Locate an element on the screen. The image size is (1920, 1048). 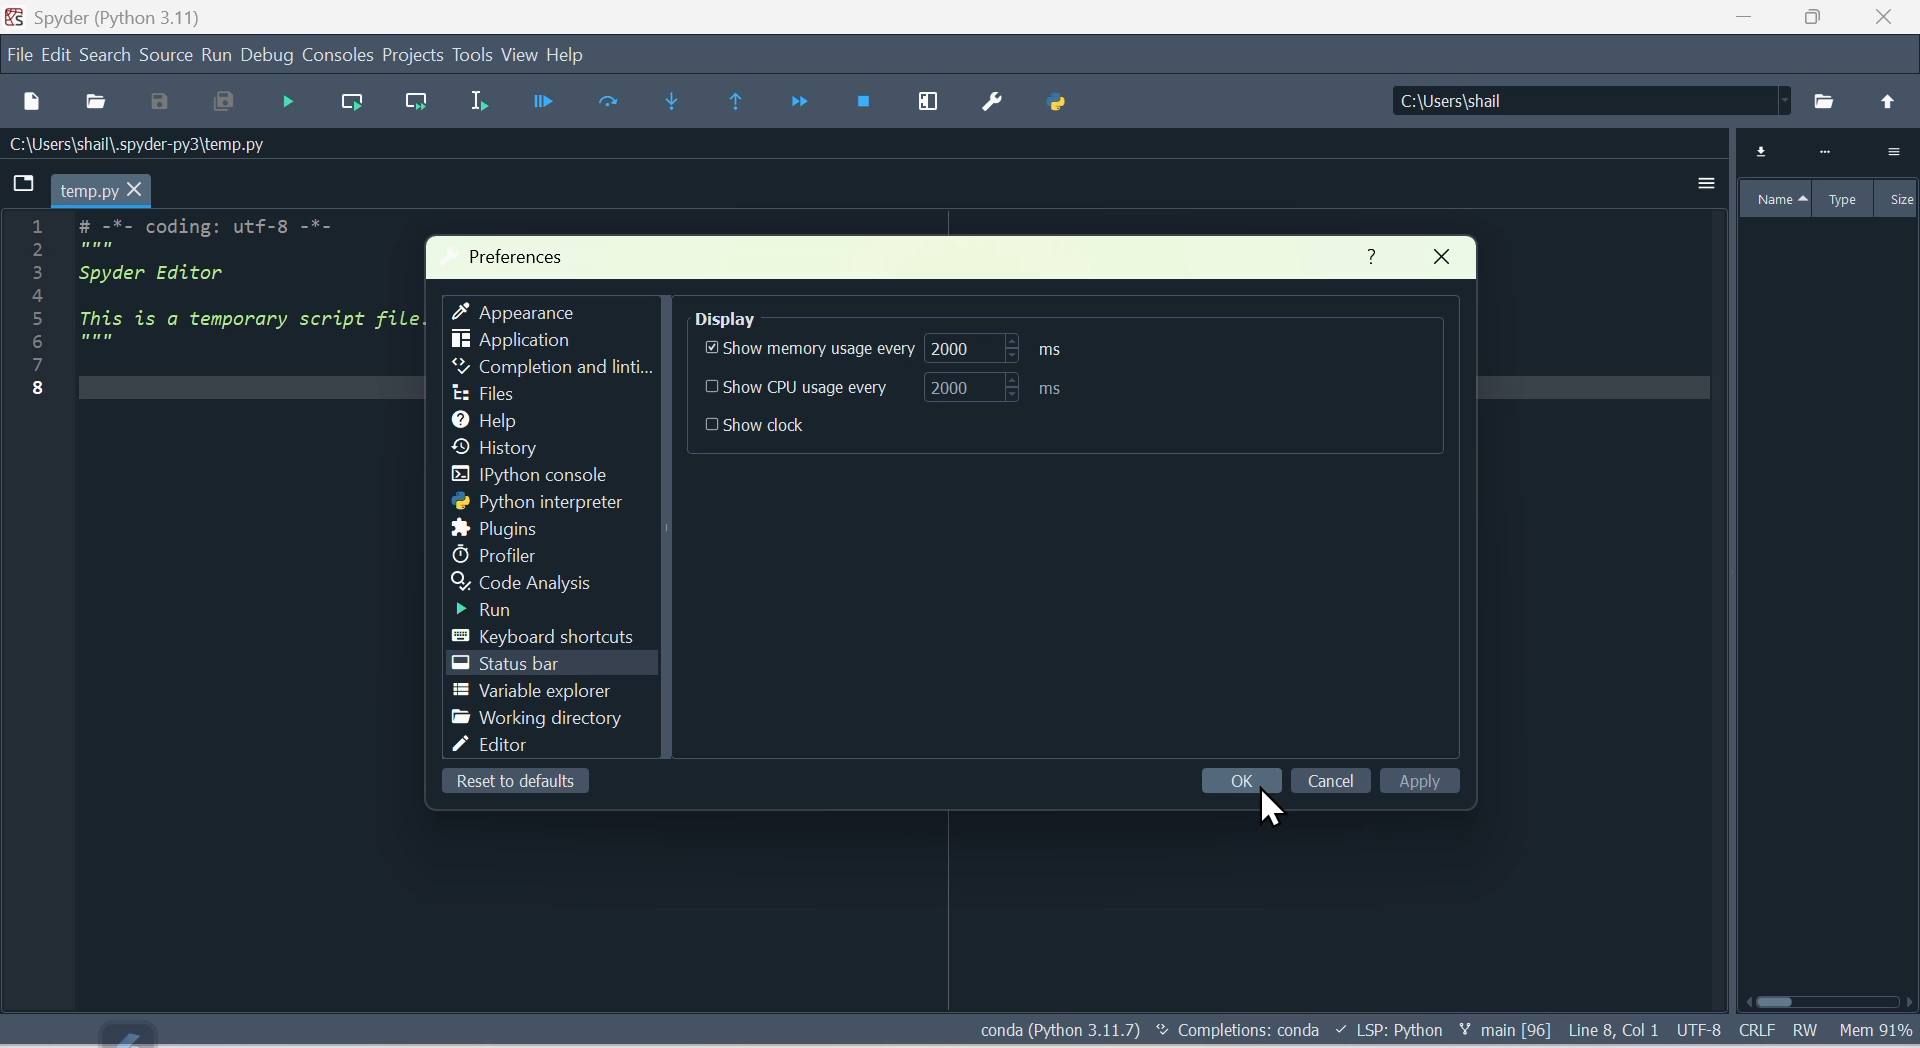
Keyboard shortcuts is located at coordinates (544, 638).